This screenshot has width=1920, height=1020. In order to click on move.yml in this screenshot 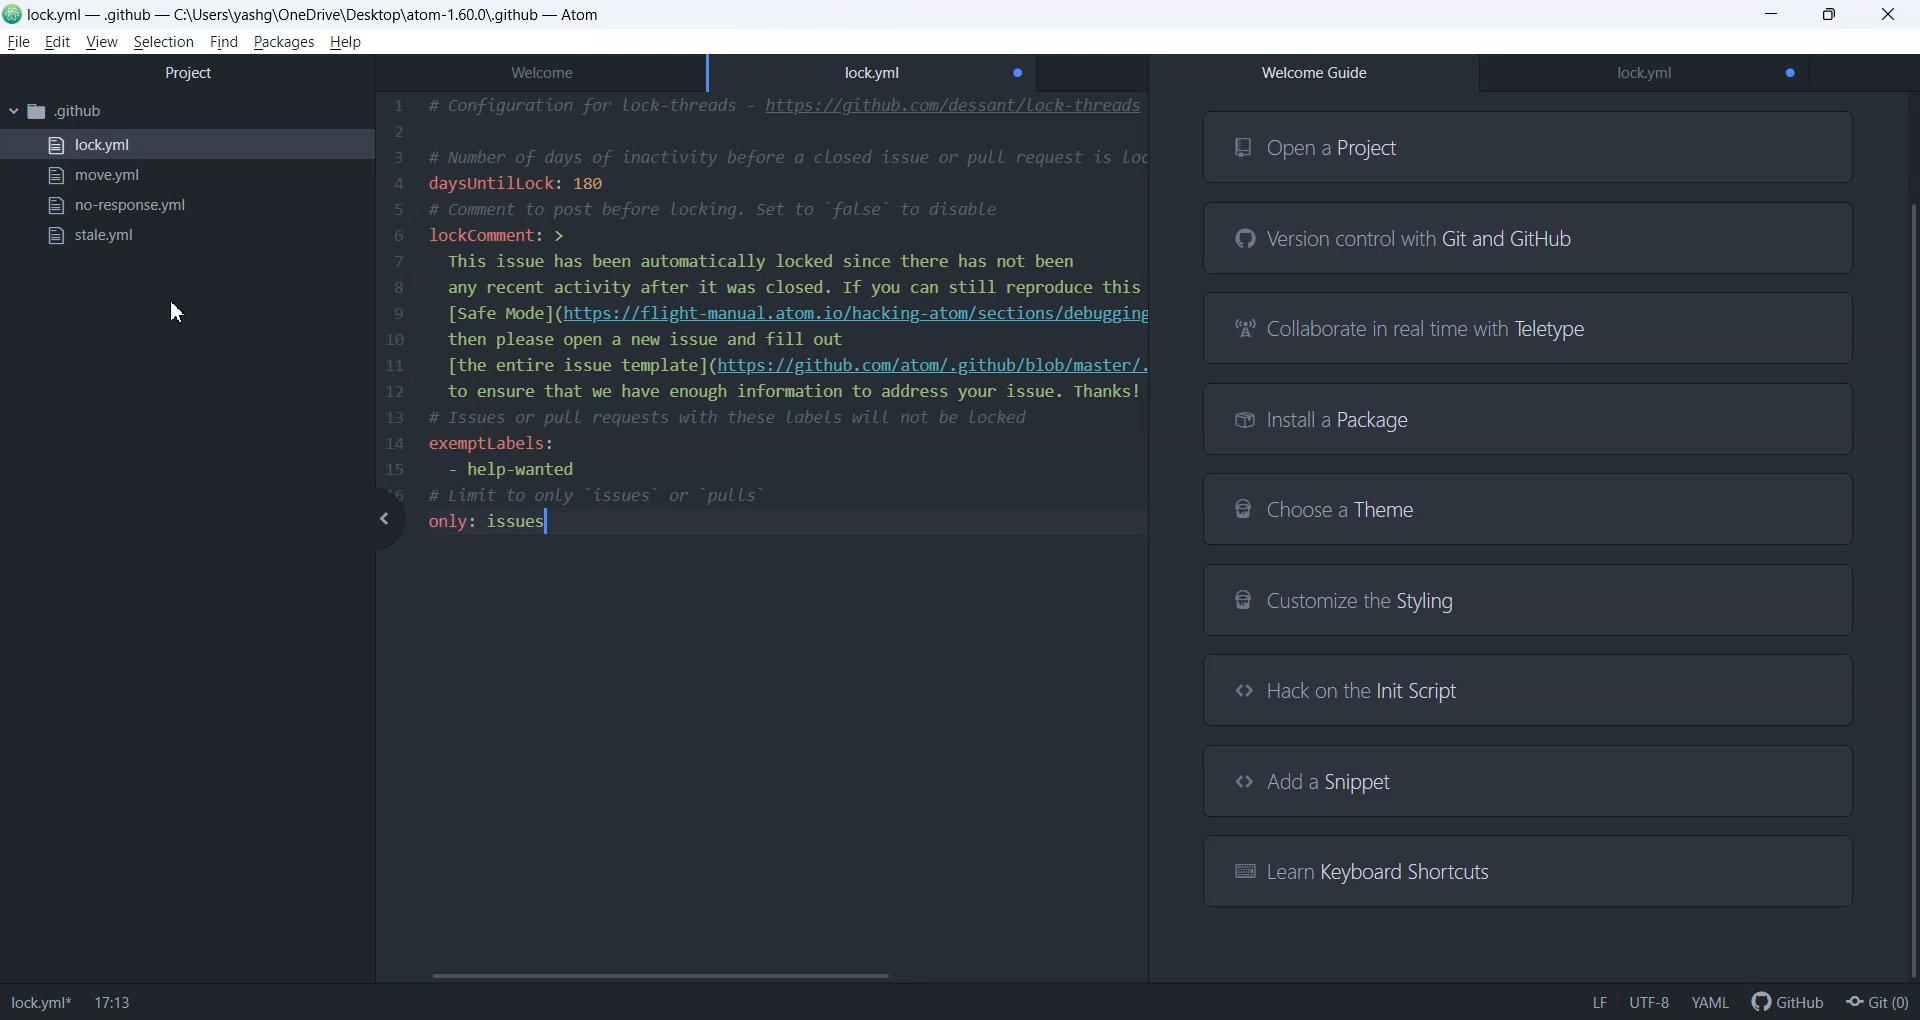, I will do `click(186, 176)`.